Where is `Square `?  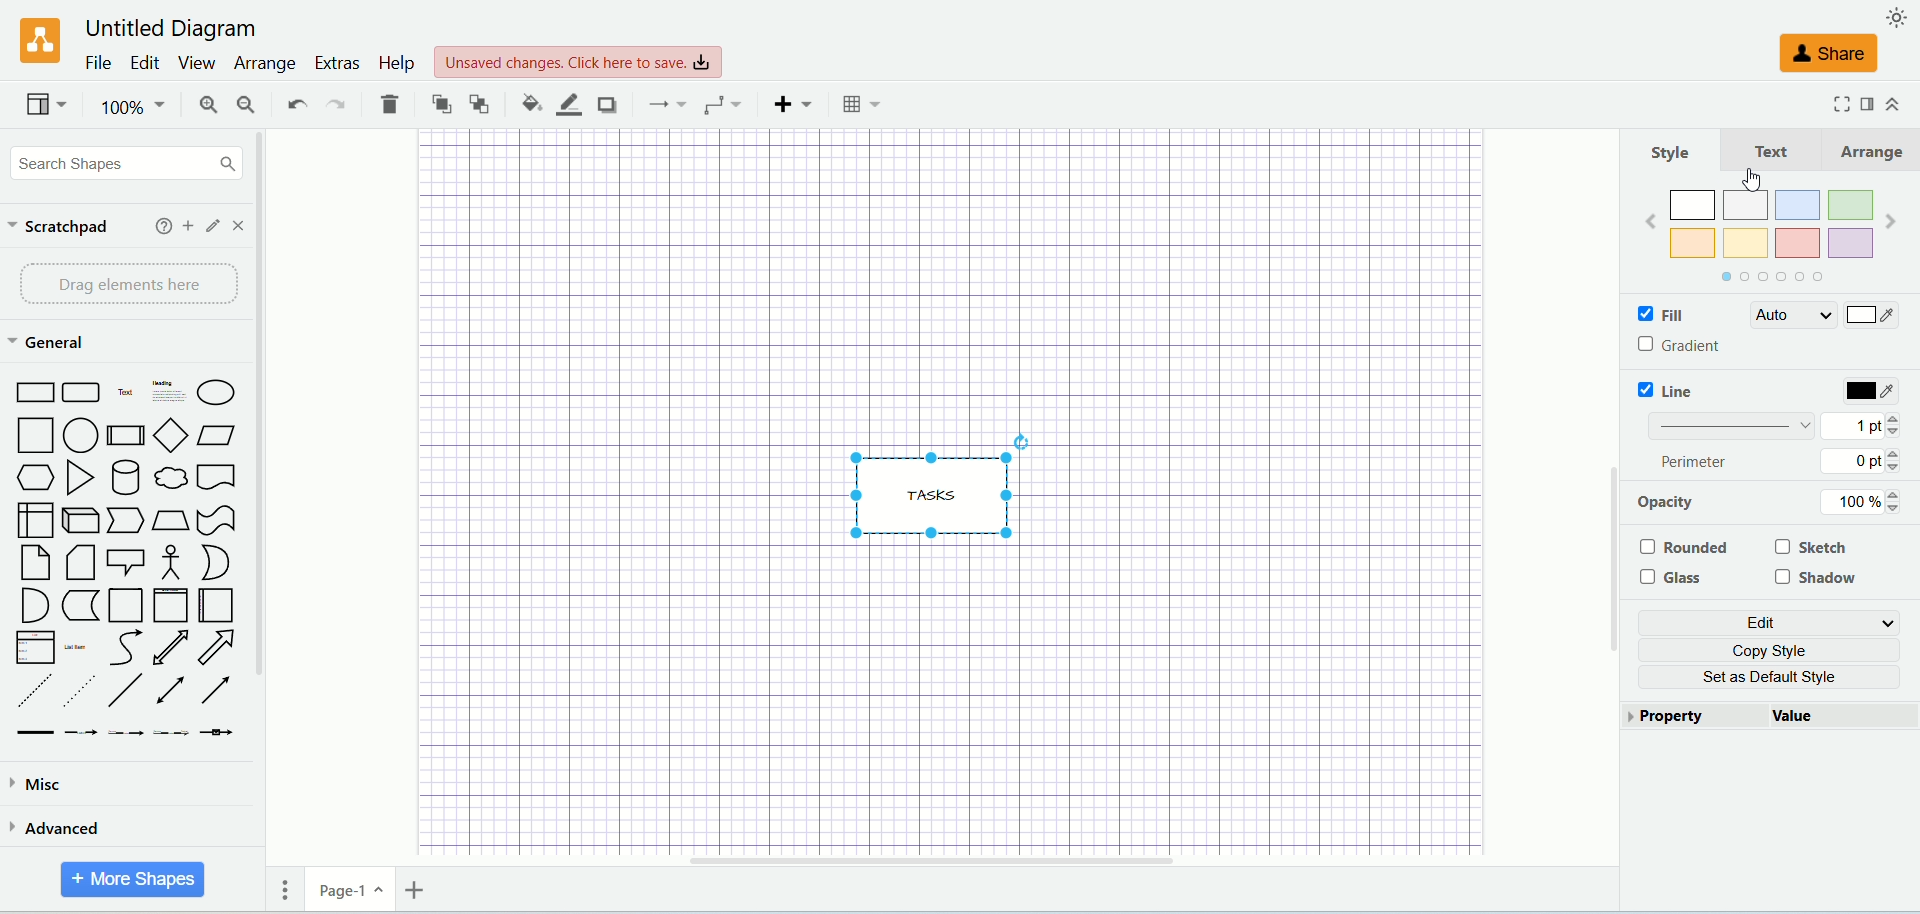
Square  is located at coordinates (33, 435).